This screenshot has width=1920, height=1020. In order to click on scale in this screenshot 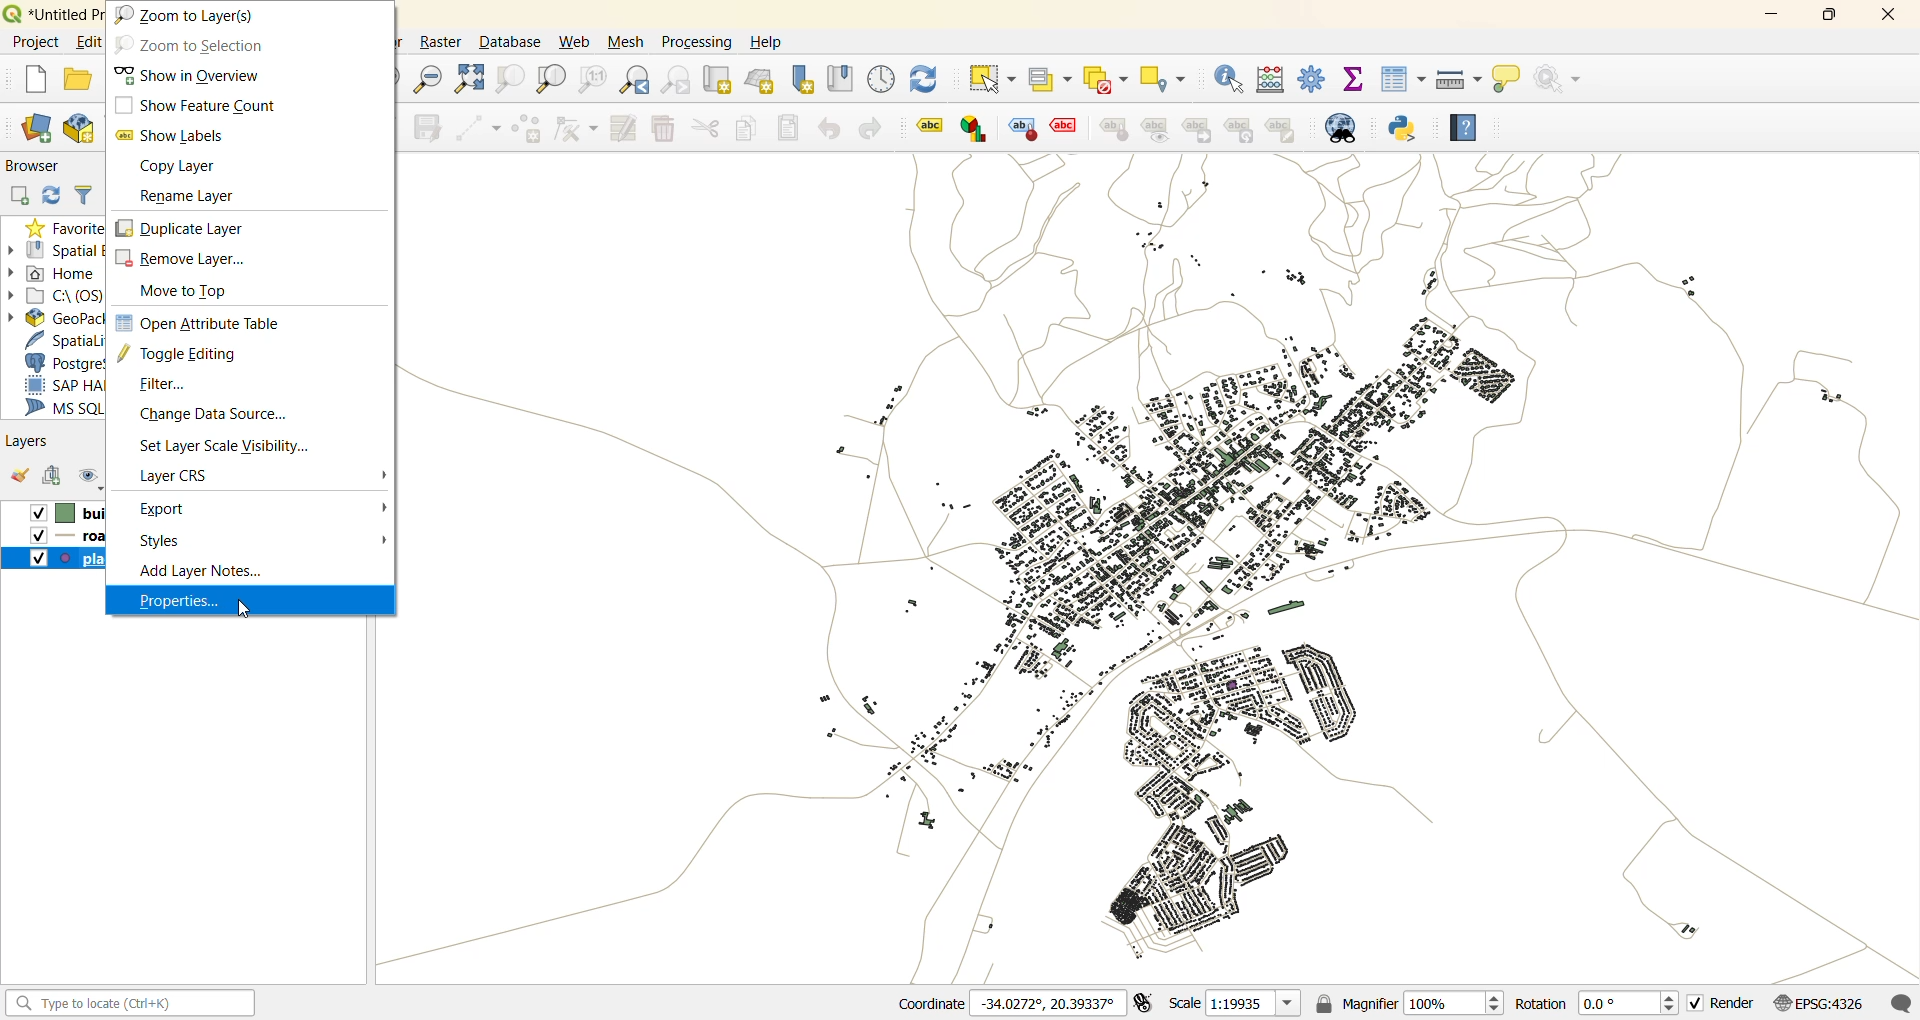, I will do `click(1240, 1005)`.